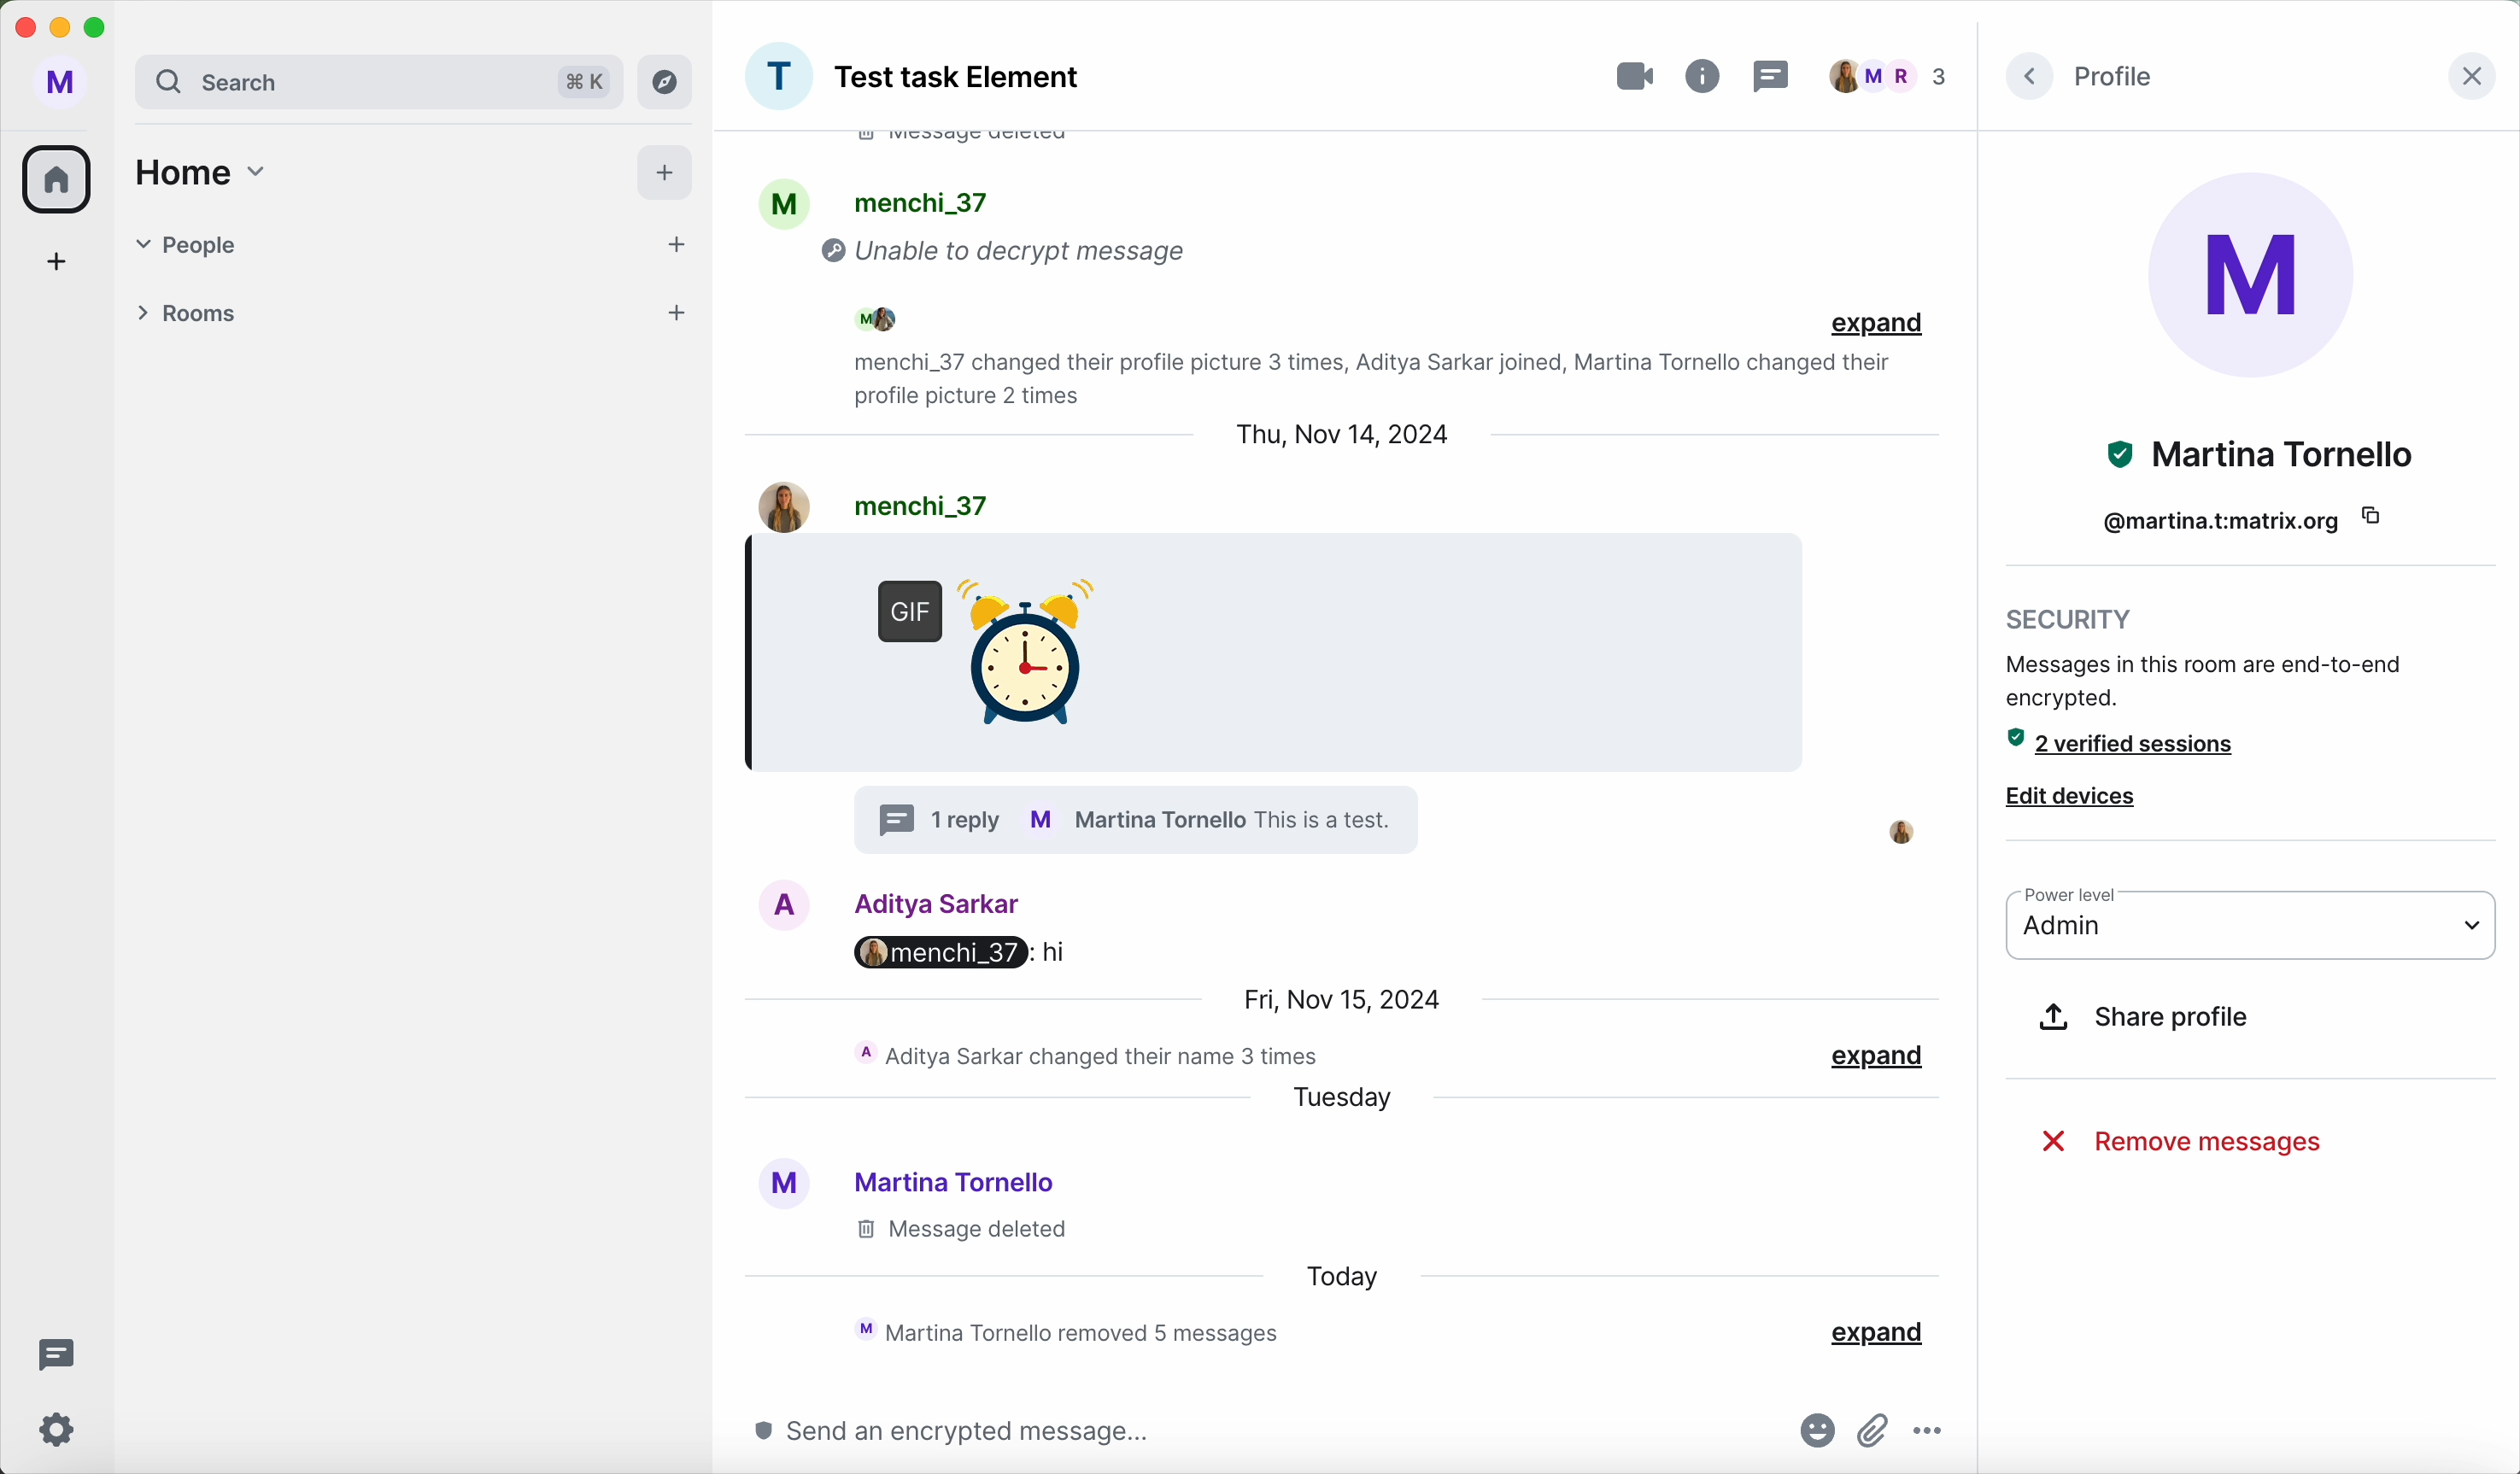 The width and height of the screenshot is (2520, 1474). I want to click on unable to decrypt message, so click(1015, 257).